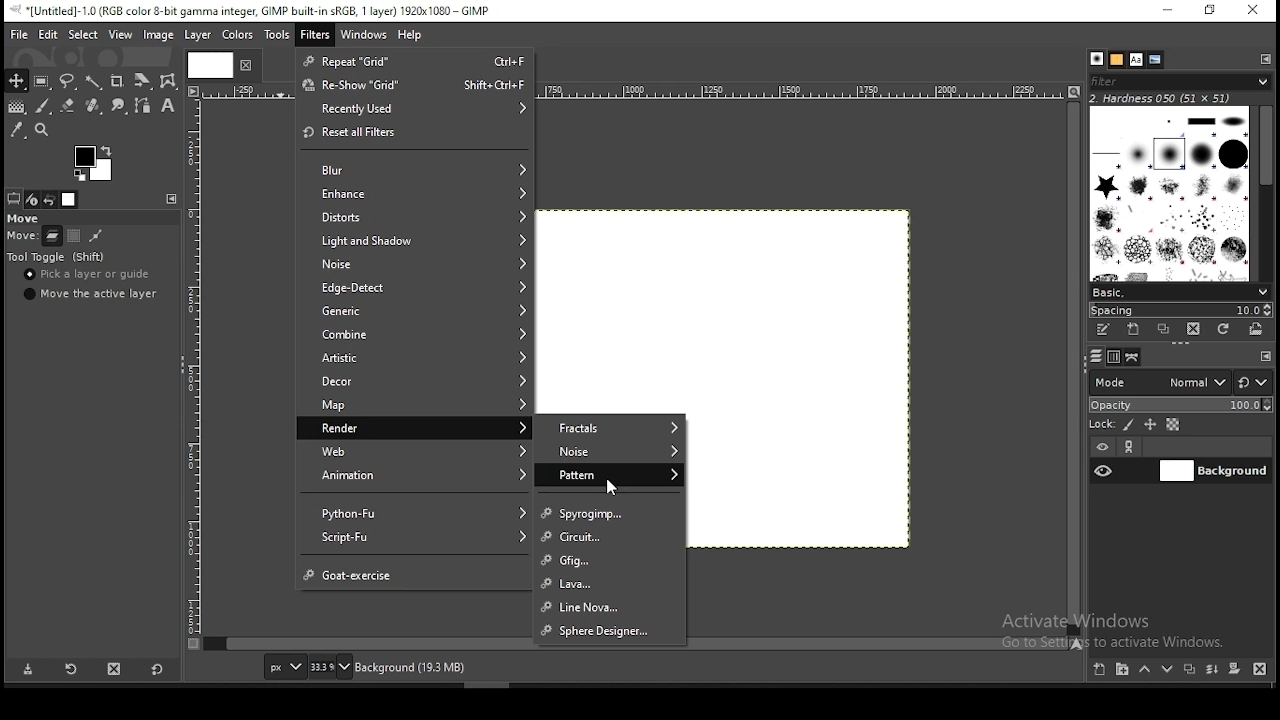 The image size is (1280, 720). Describe the element at coordinates (1236, 670) in the screenshot. I see `add a mask` at that location.